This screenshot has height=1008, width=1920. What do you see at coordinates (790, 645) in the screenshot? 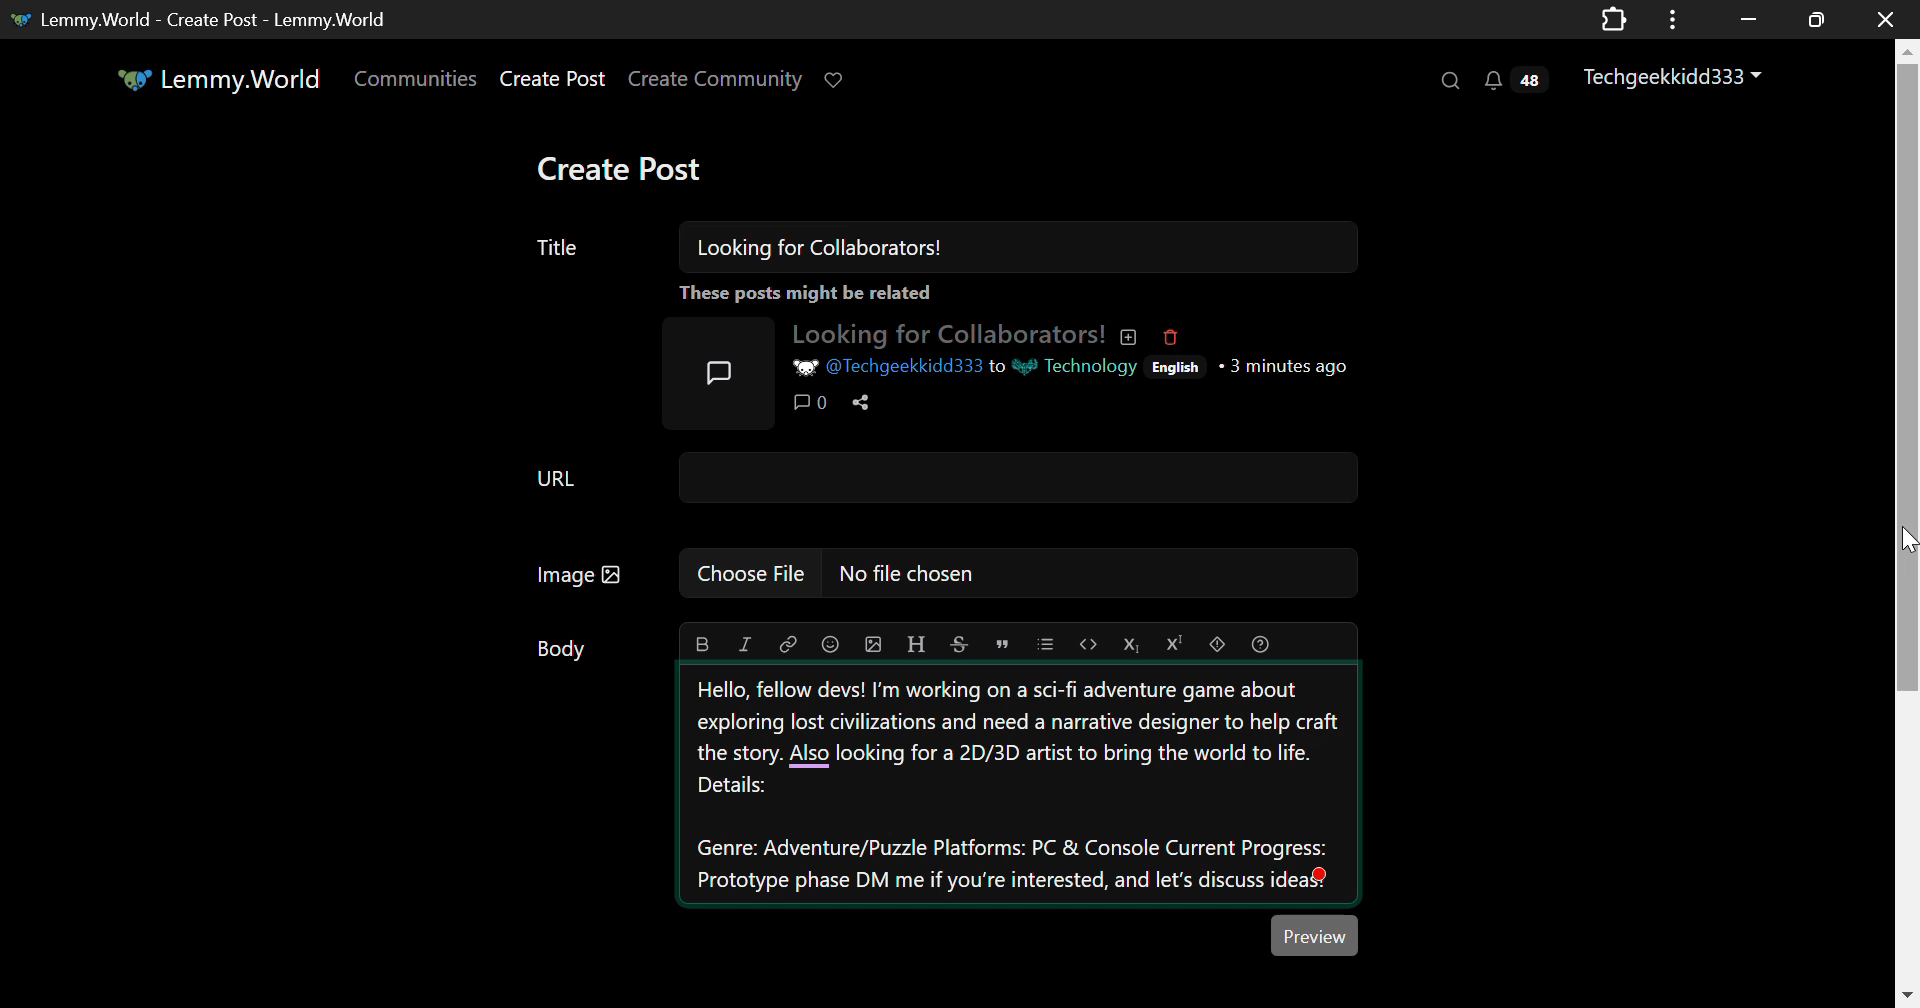
I see `link` at bounding box center [790, 645].